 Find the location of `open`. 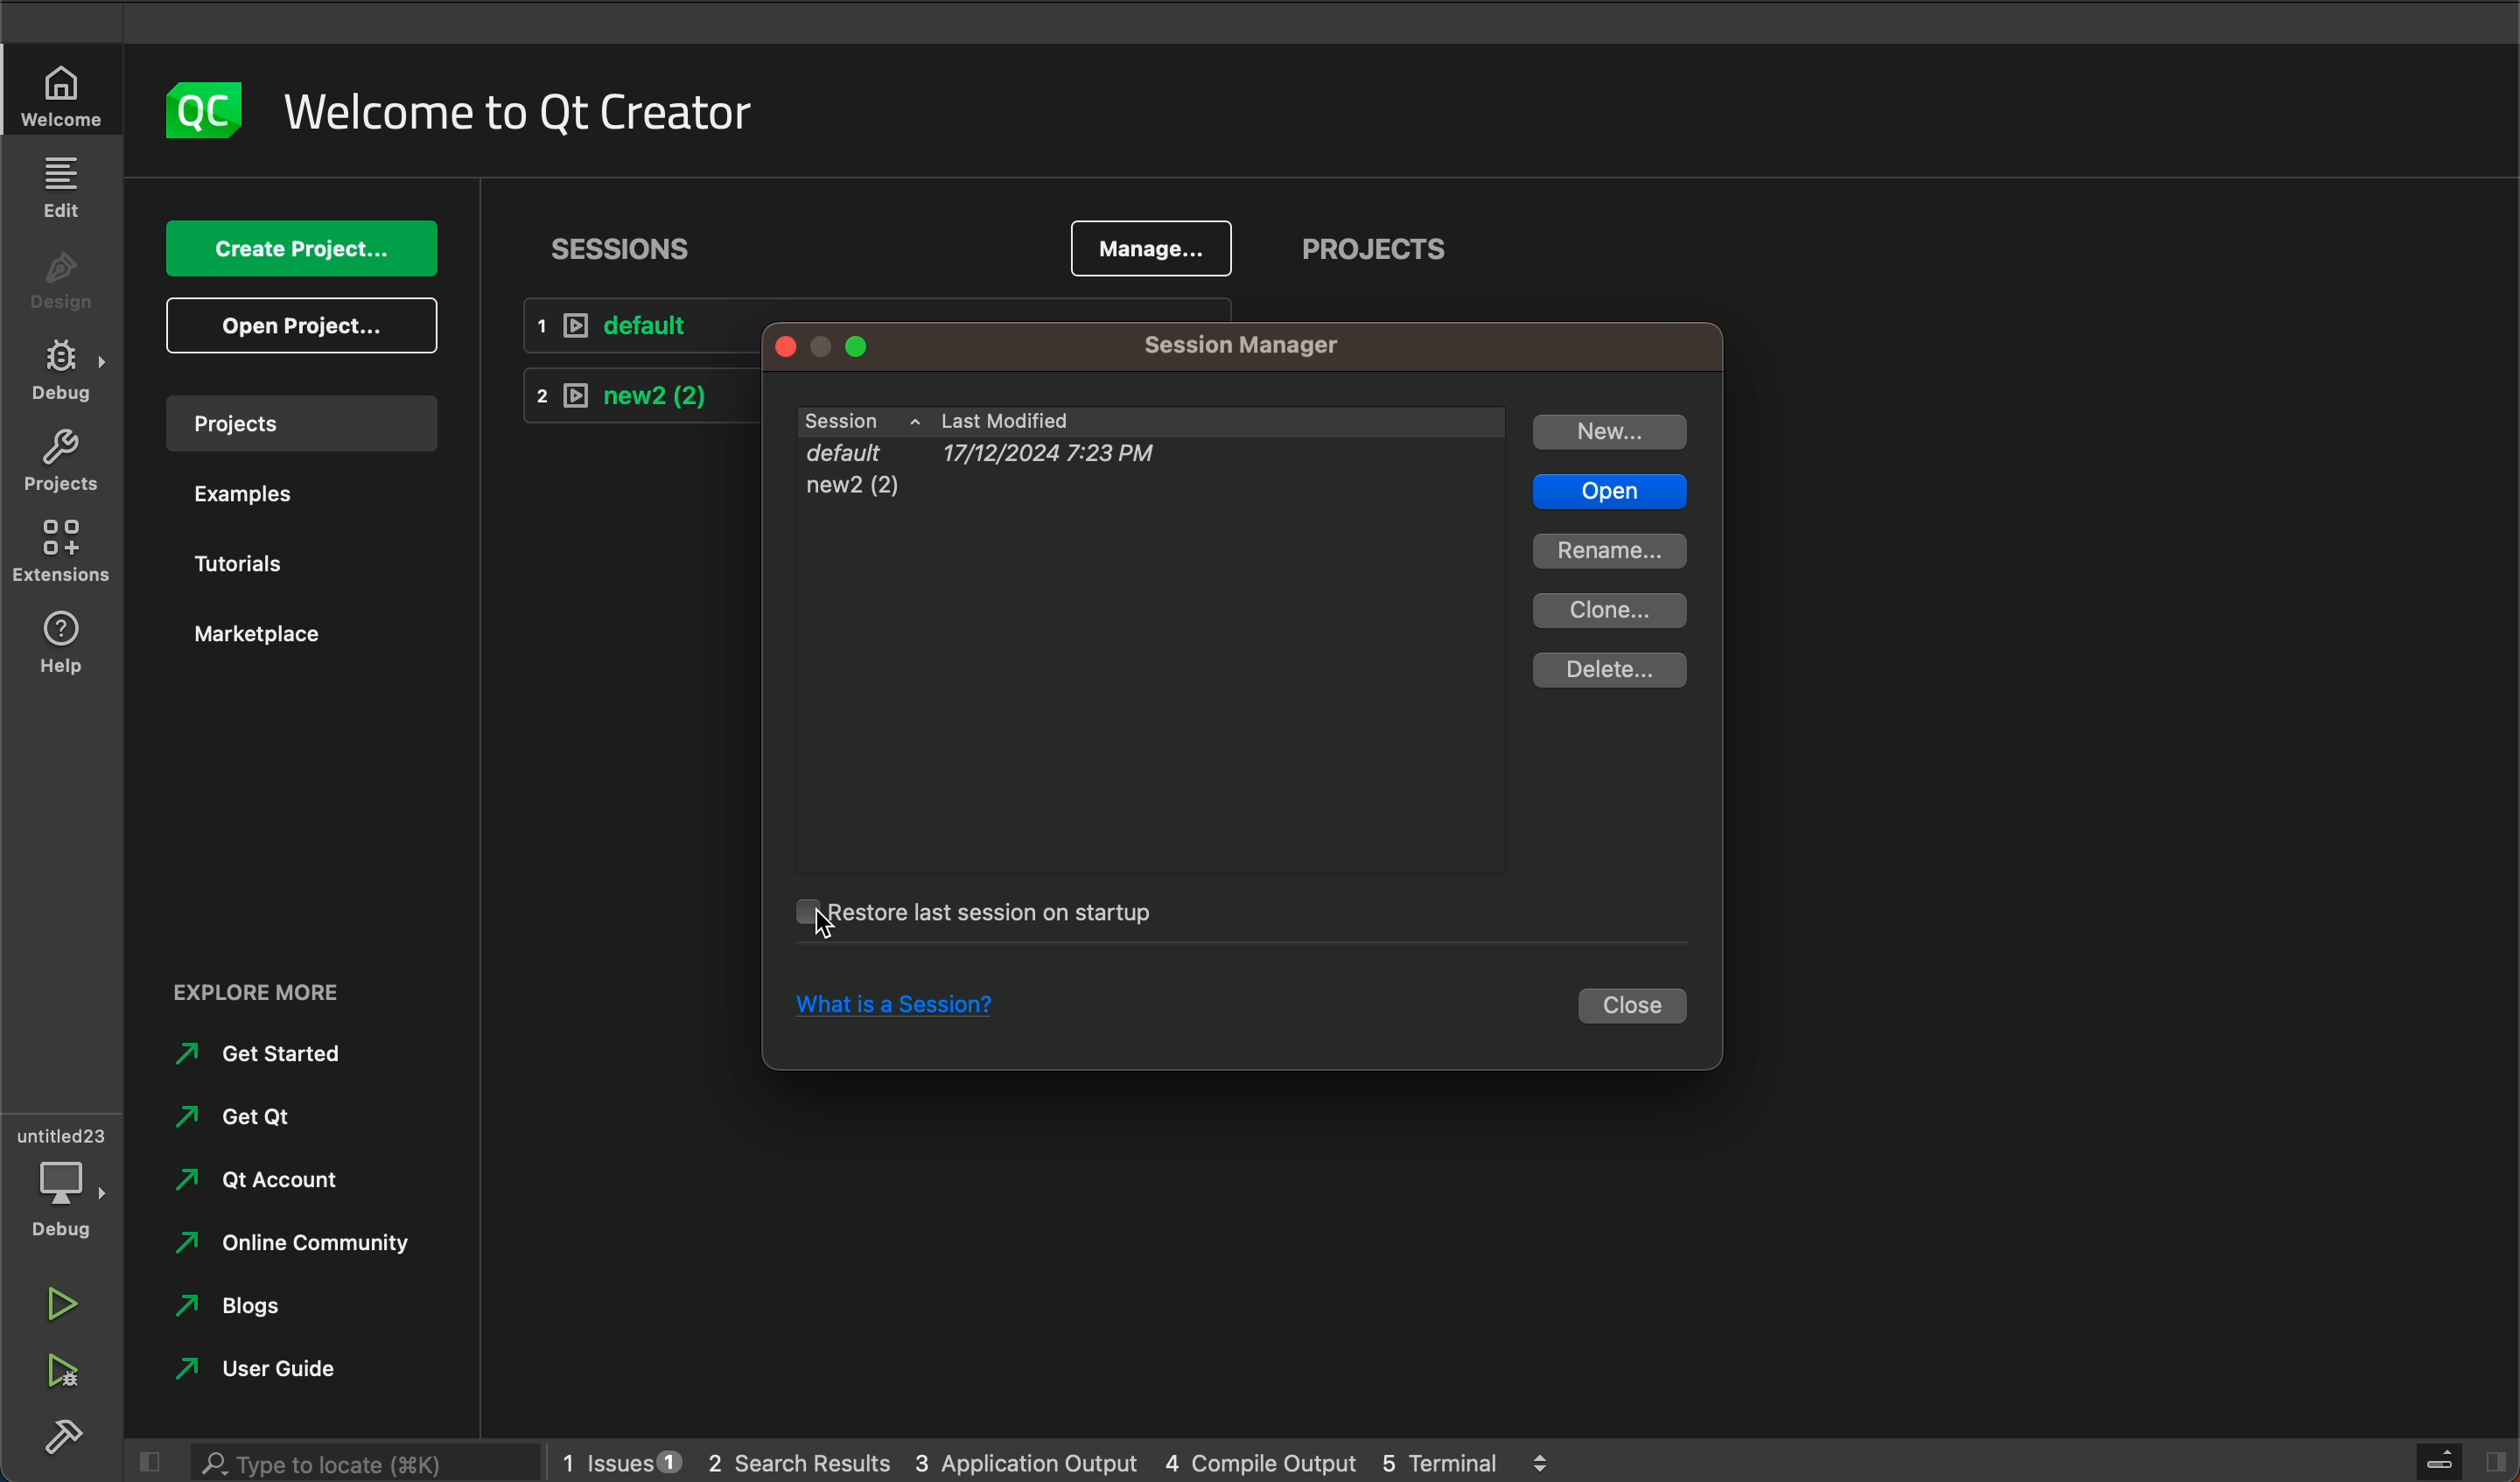

open is located at coordinates (1607, 491).